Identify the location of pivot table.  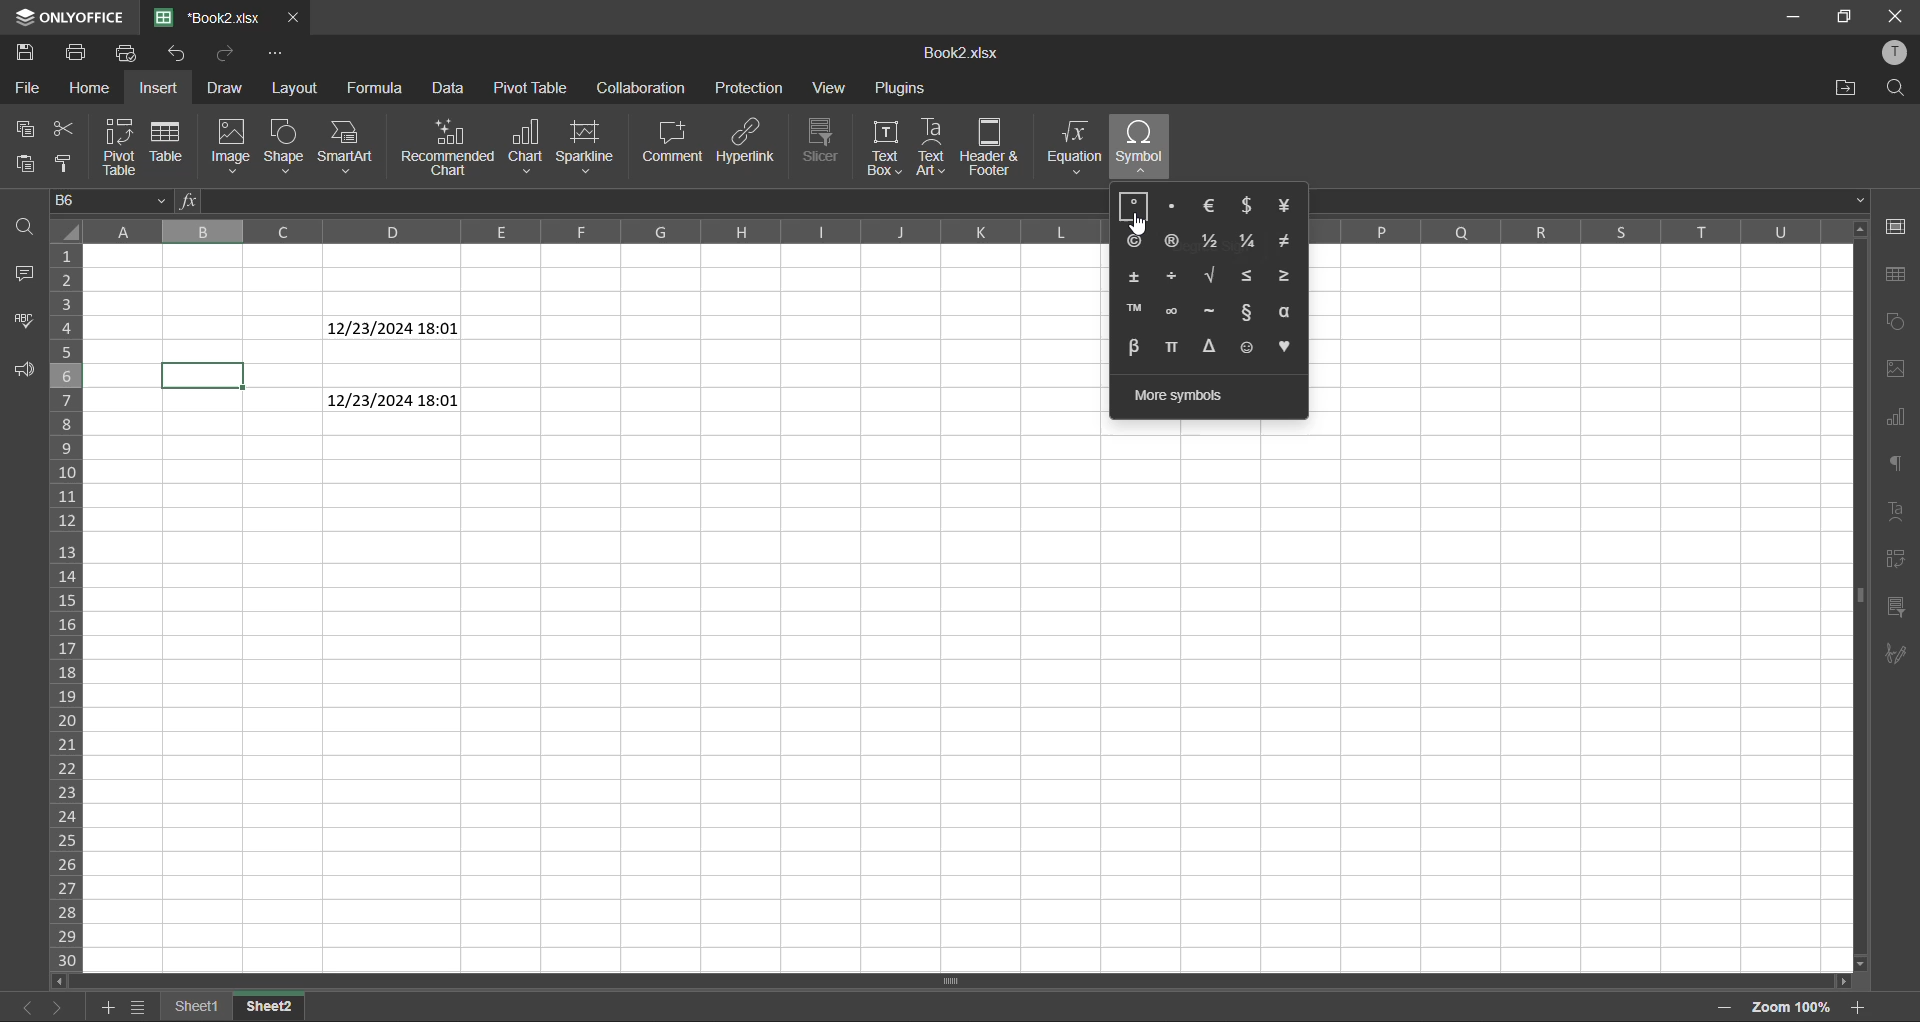
(1895, 564).